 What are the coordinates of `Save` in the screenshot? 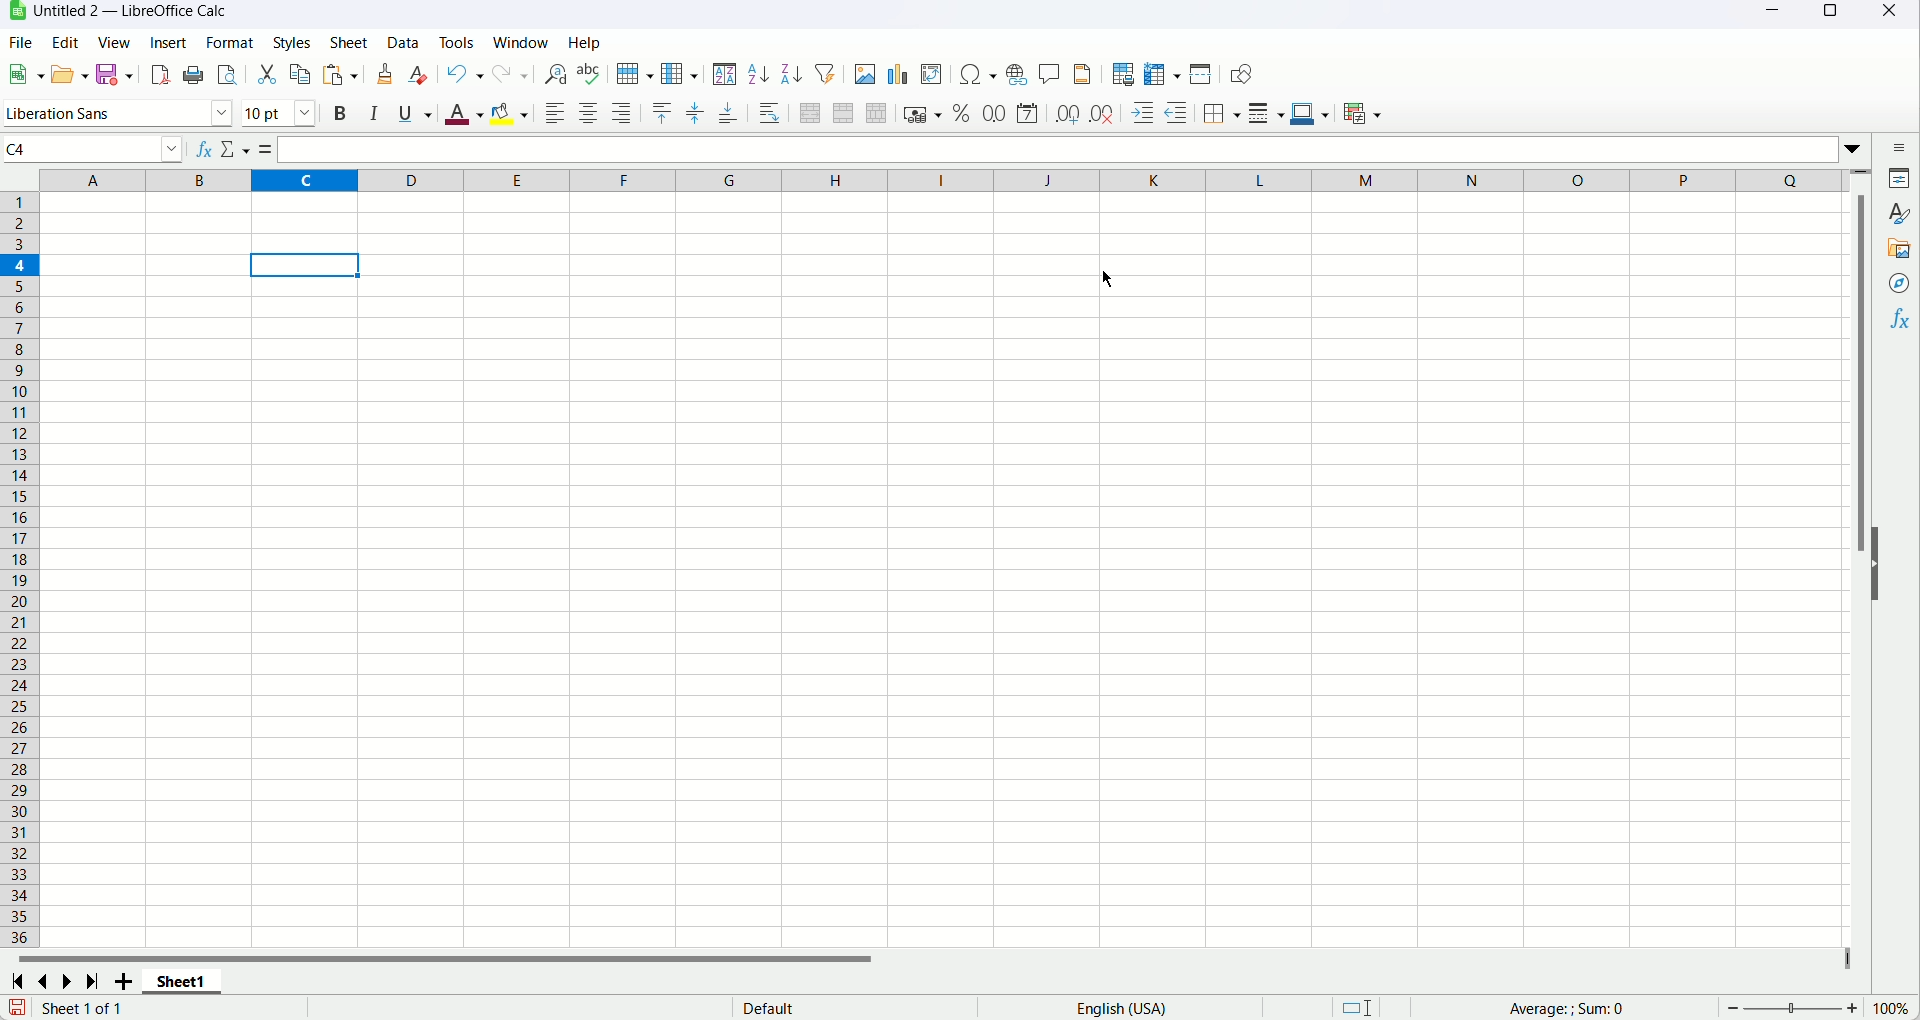 It's located at (113, 75).